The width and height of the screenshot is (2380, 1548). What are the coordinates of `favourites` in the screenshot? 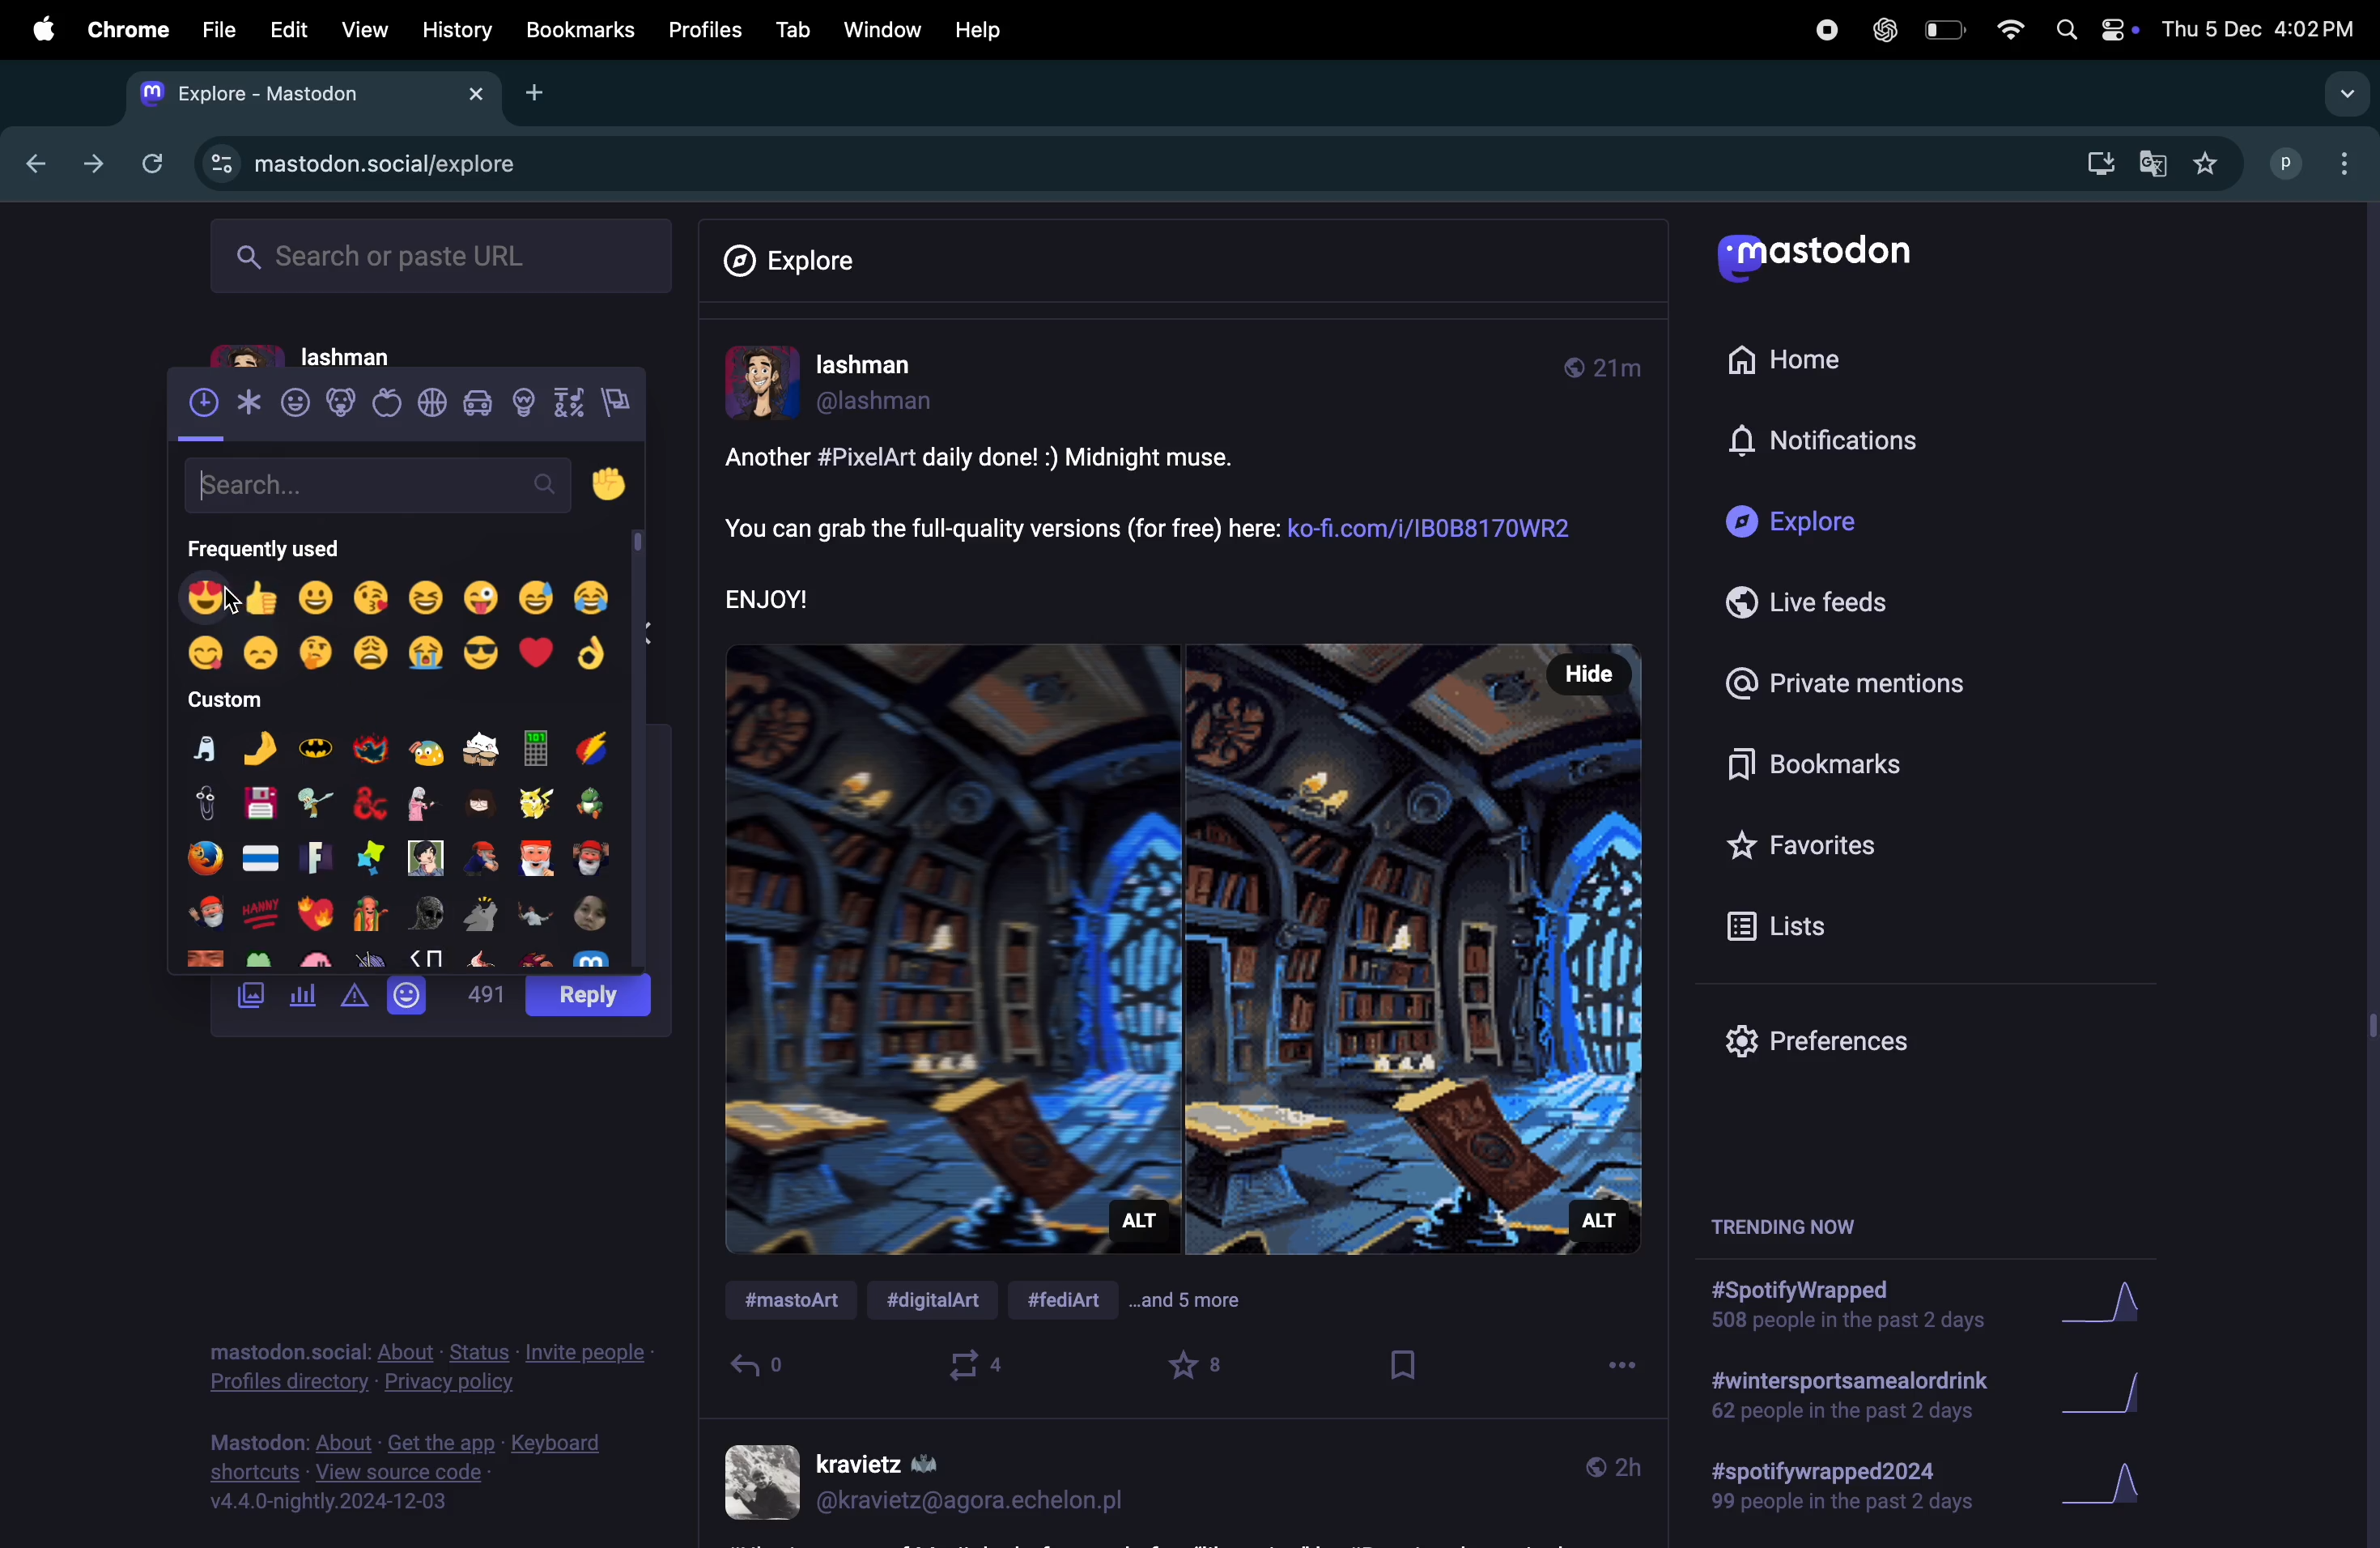 It's located at (1201, 1367).